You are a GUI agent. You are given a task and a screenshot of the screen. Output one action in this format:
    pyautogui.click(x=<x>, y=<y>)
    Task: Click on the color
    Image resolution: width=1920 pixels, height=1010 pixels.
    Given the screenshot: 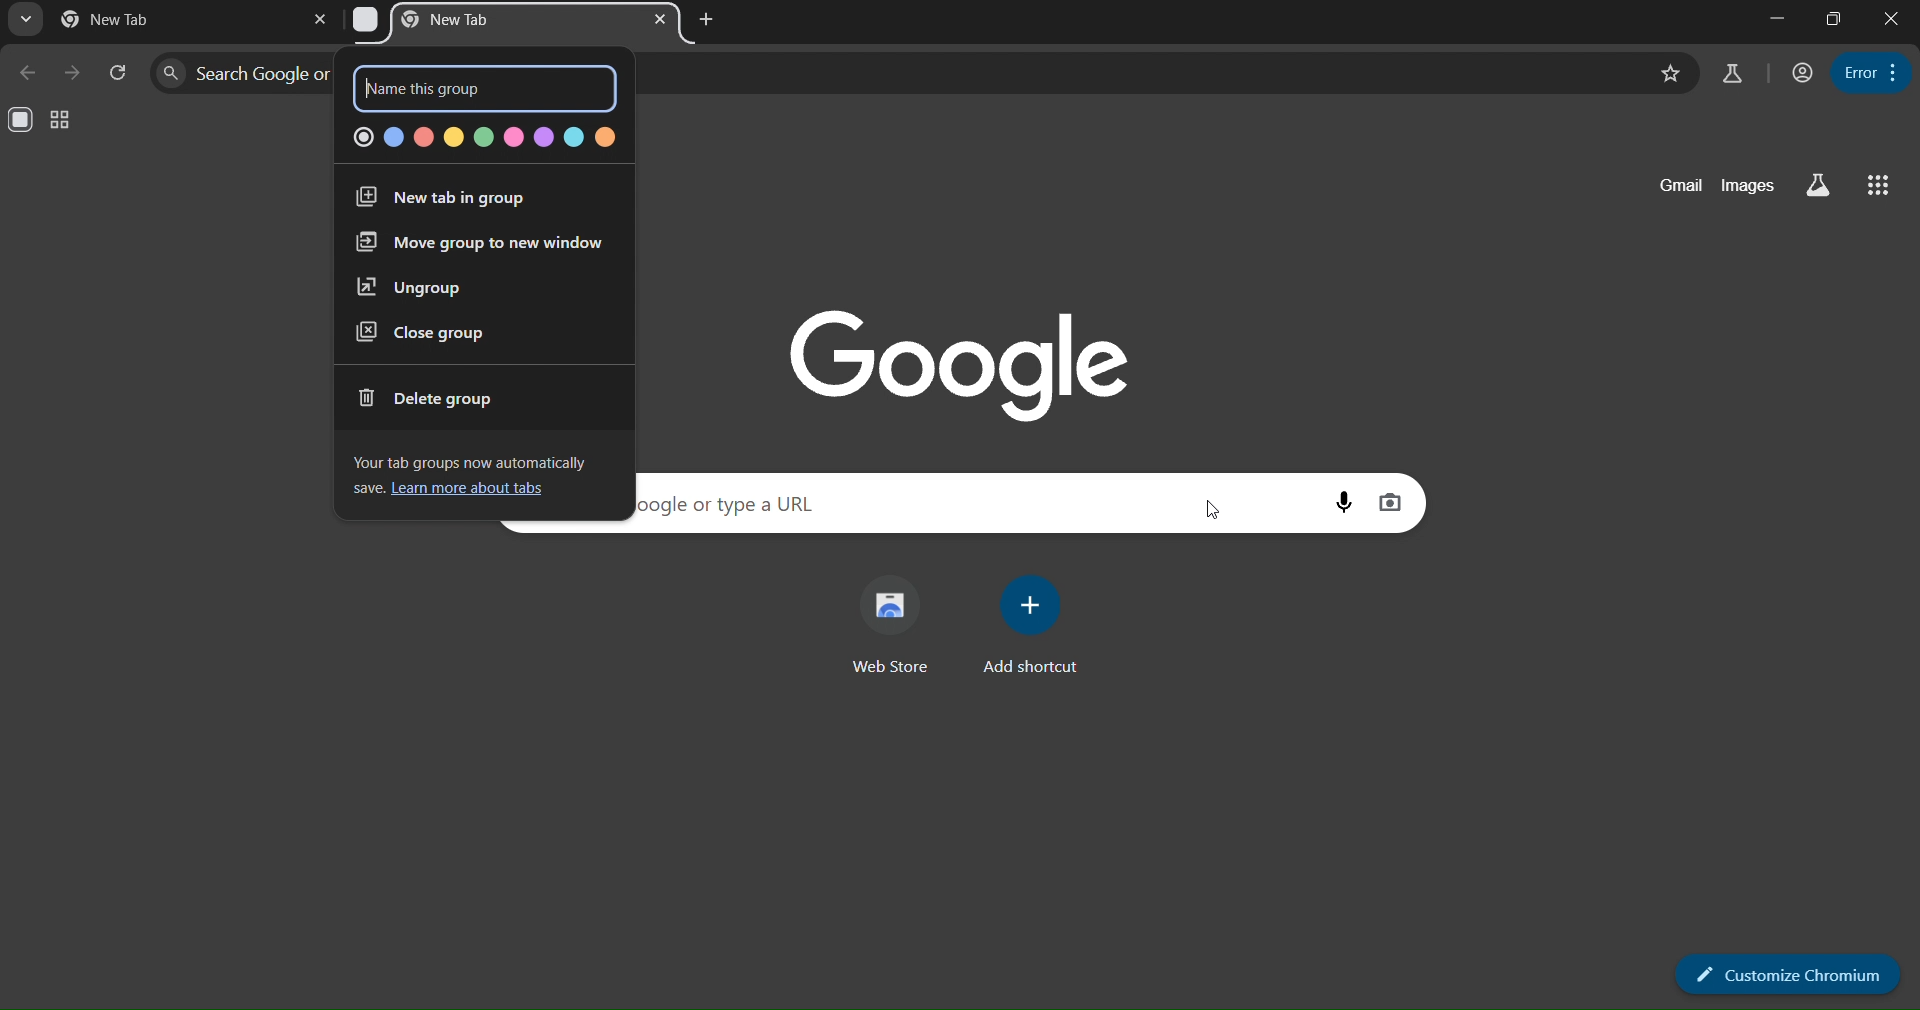 What is the action you would take?
    pyautogui.click(x=482, y=140)
    